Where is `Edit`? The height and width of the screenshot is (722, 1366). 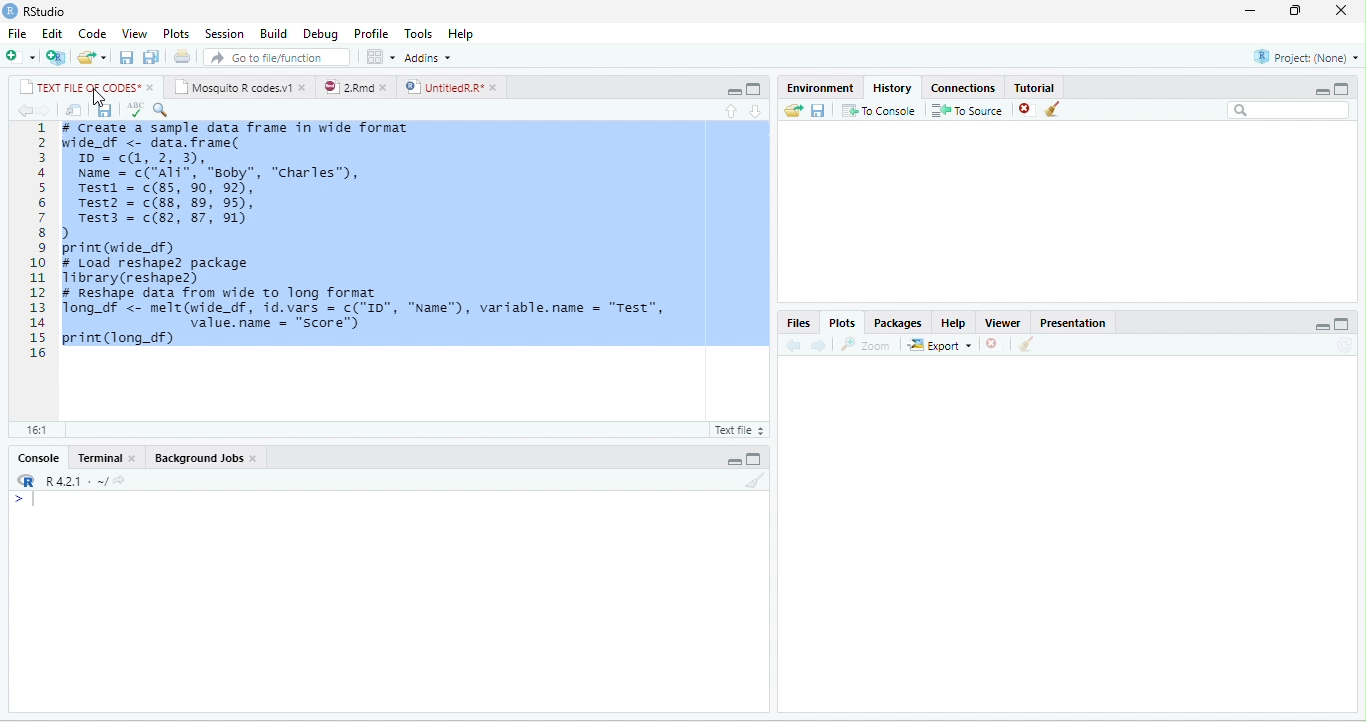 Edit is located at coordinates (52, 33).